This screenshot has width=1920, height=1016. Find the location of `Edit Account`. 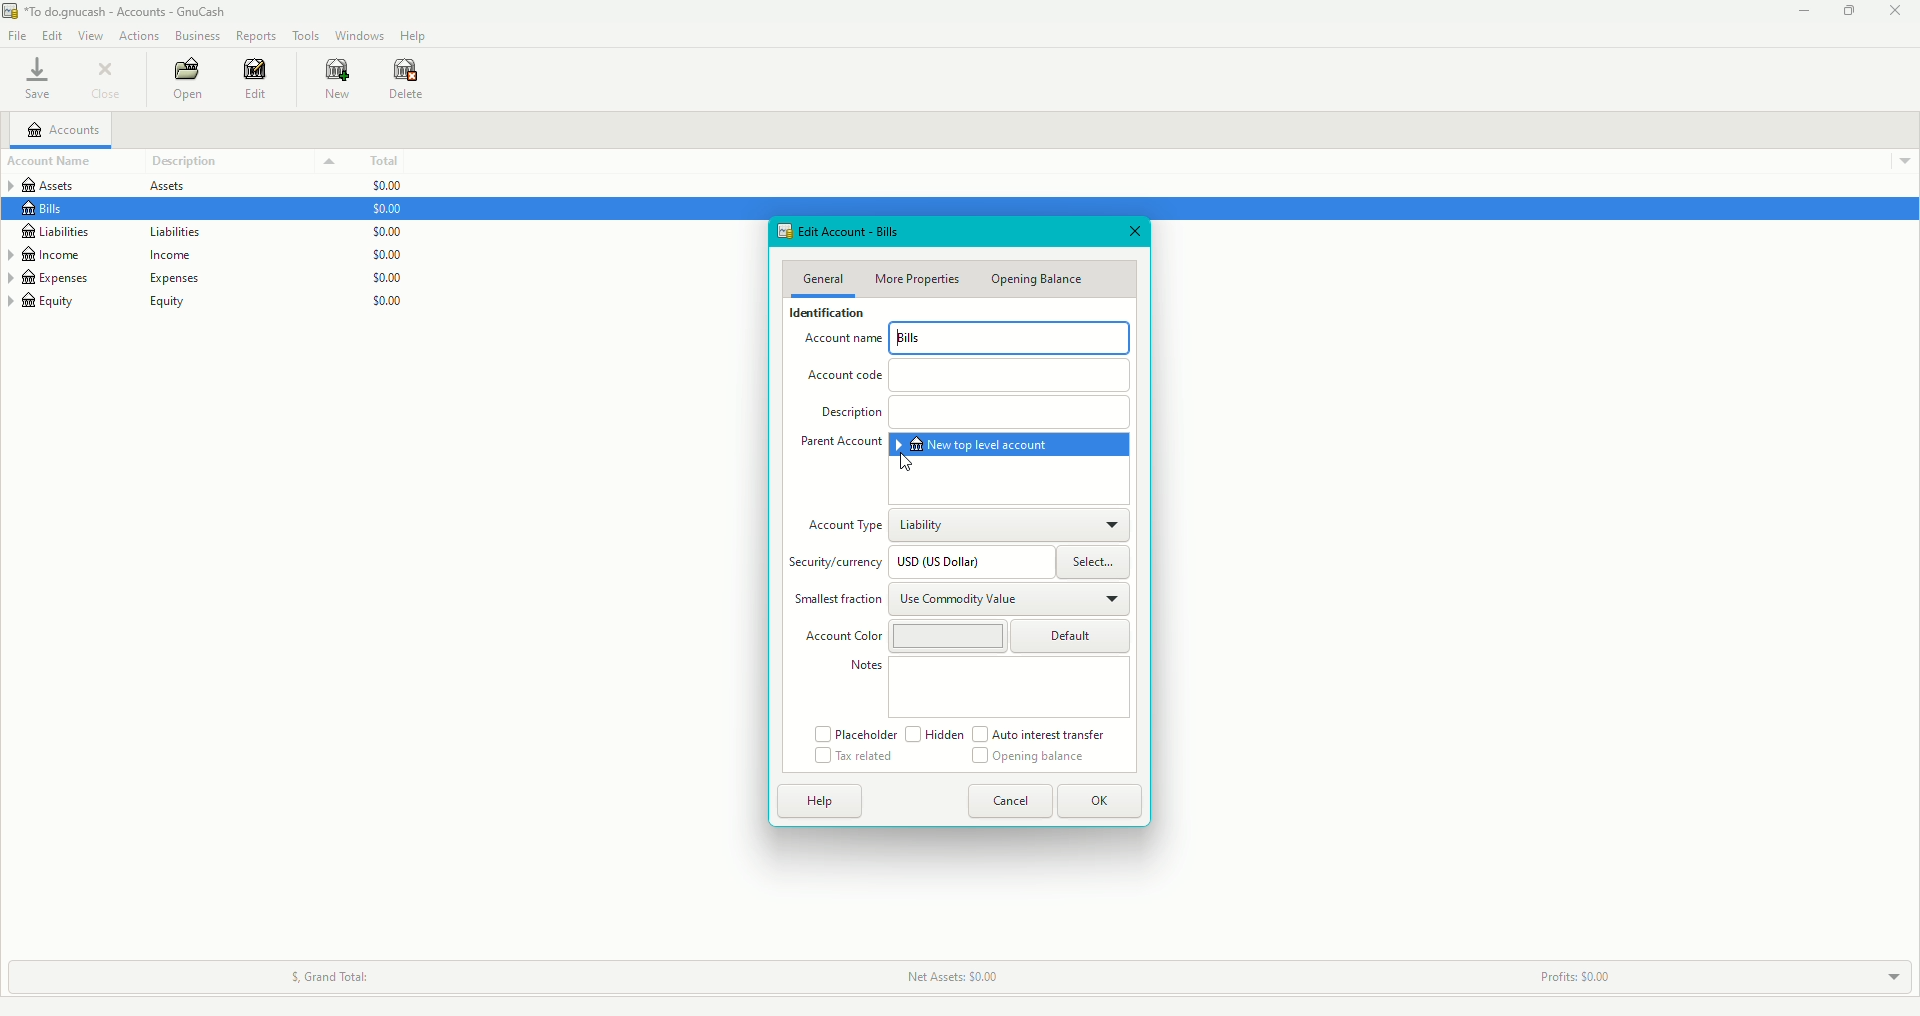

Edit Account is located at coordinates (844, 232).